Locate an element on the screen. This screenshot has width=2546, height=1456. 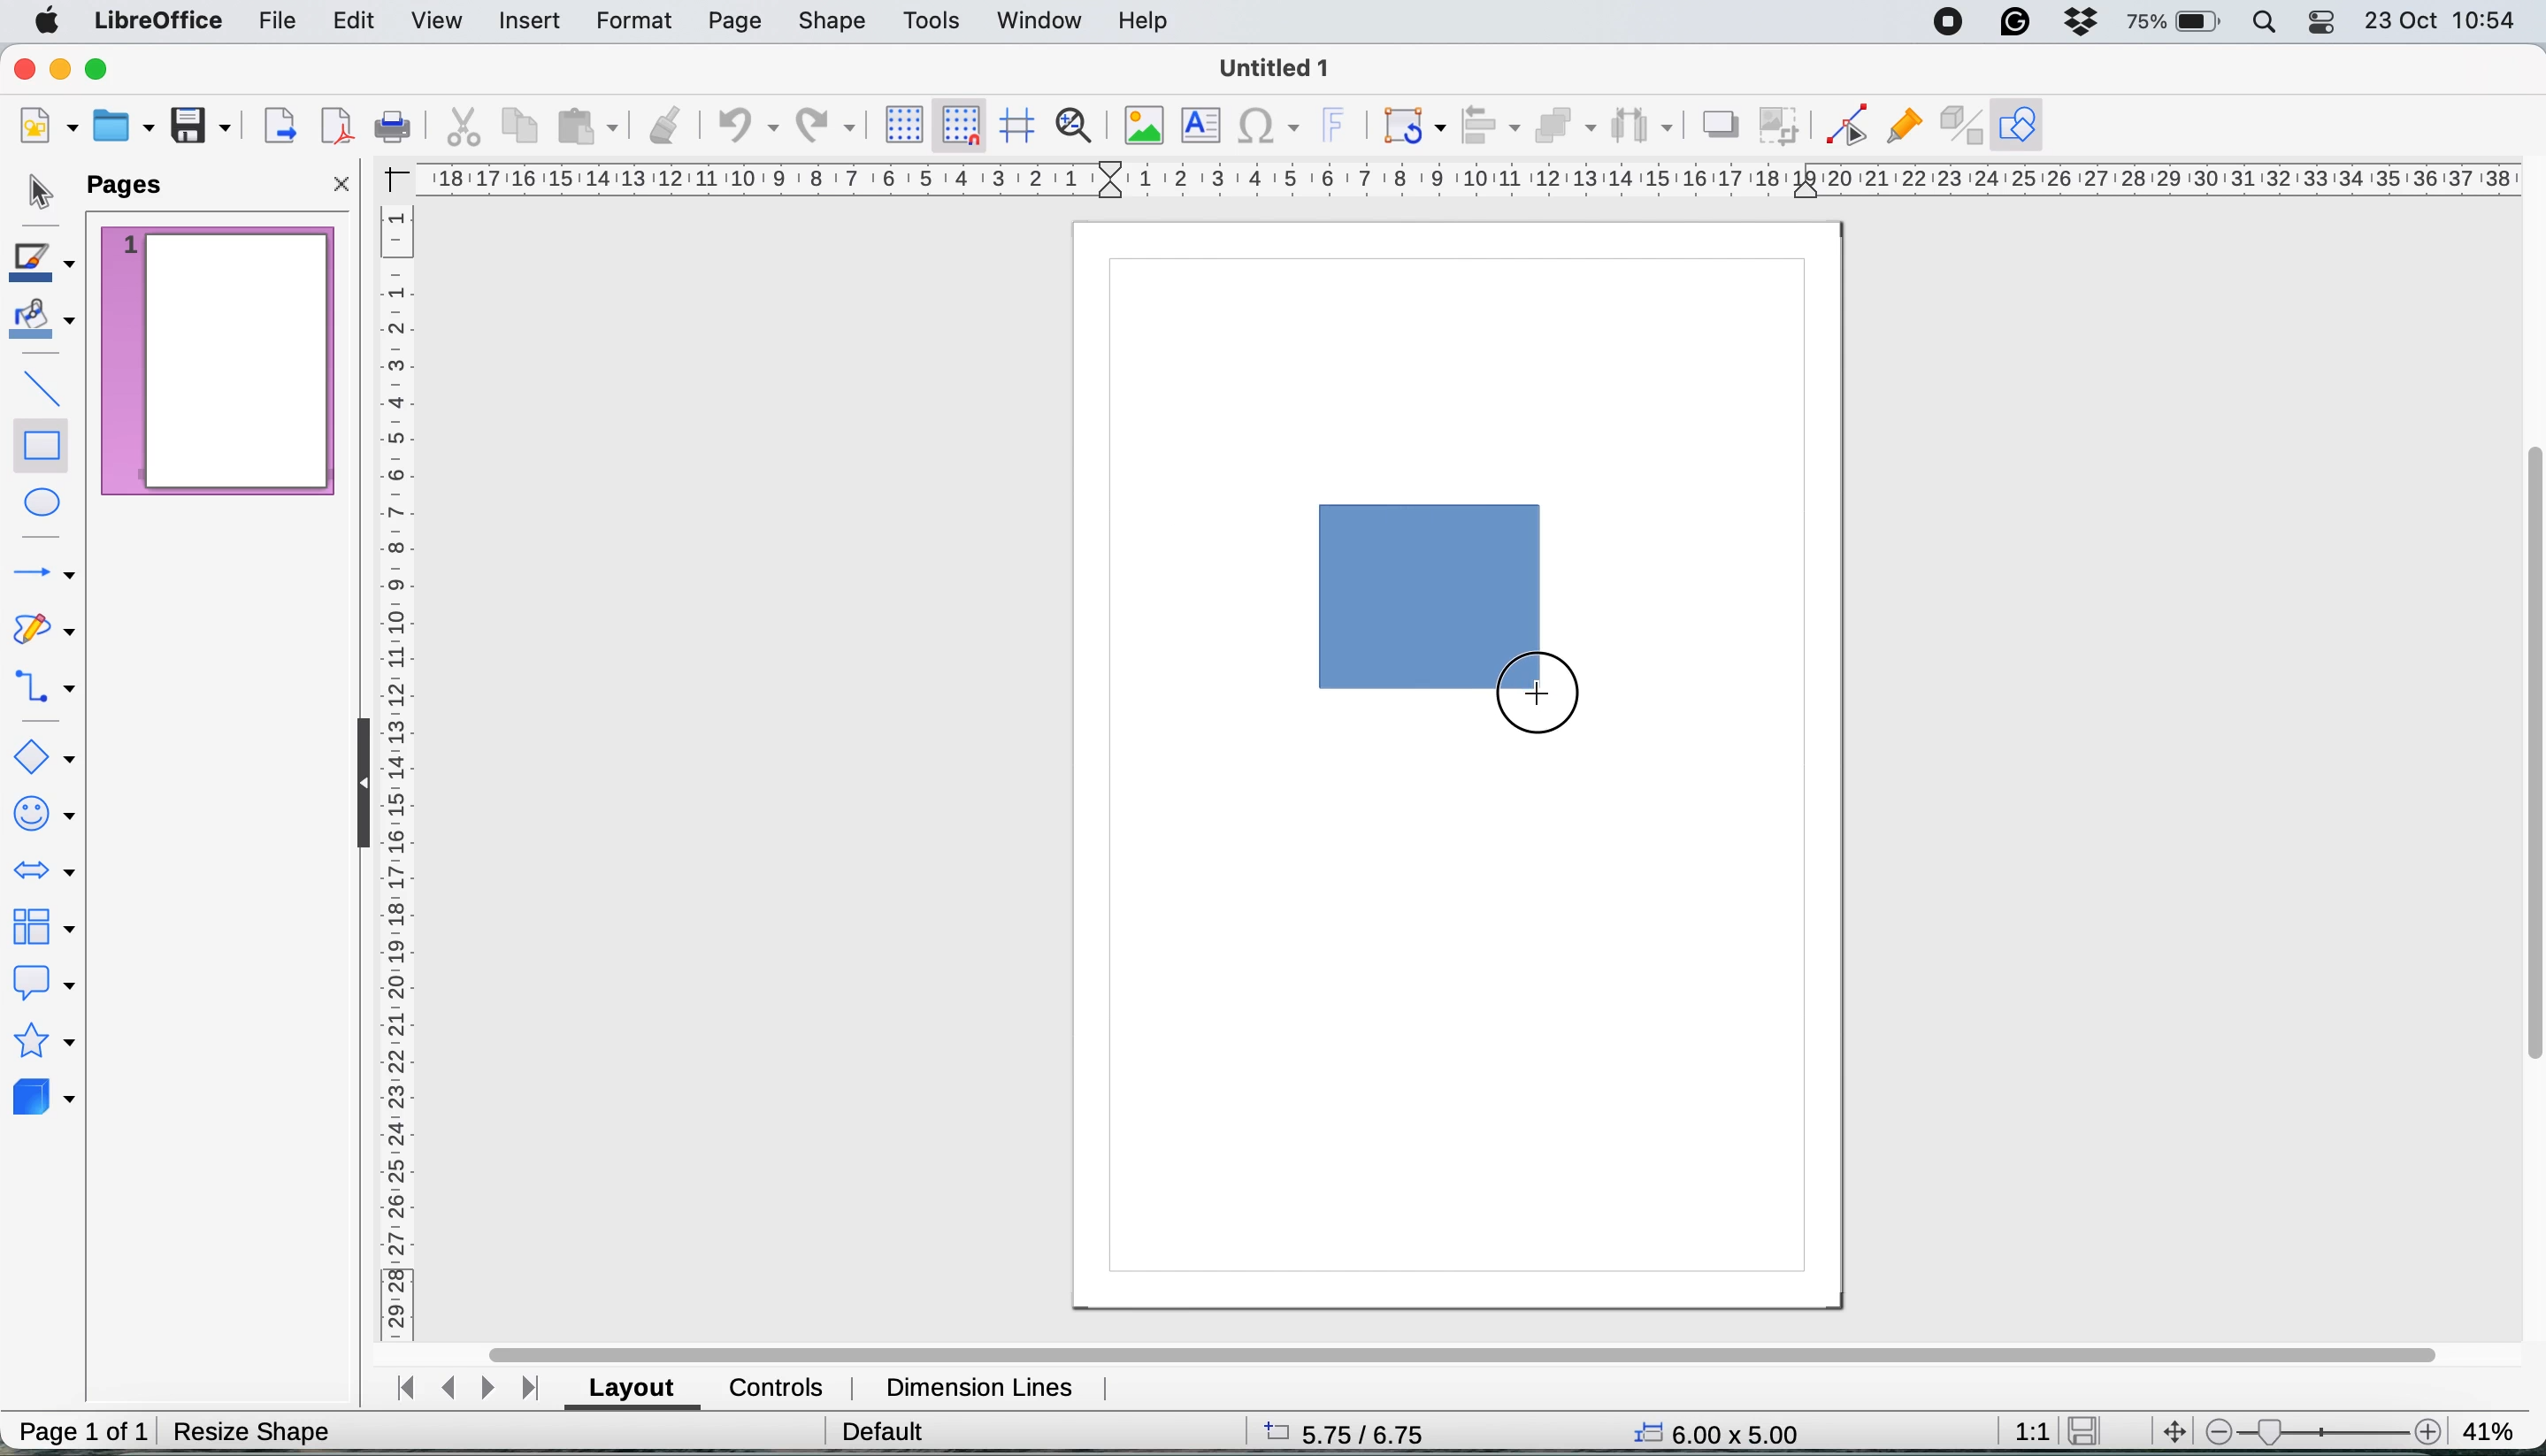
save is located at coordinates (2091, 1429).